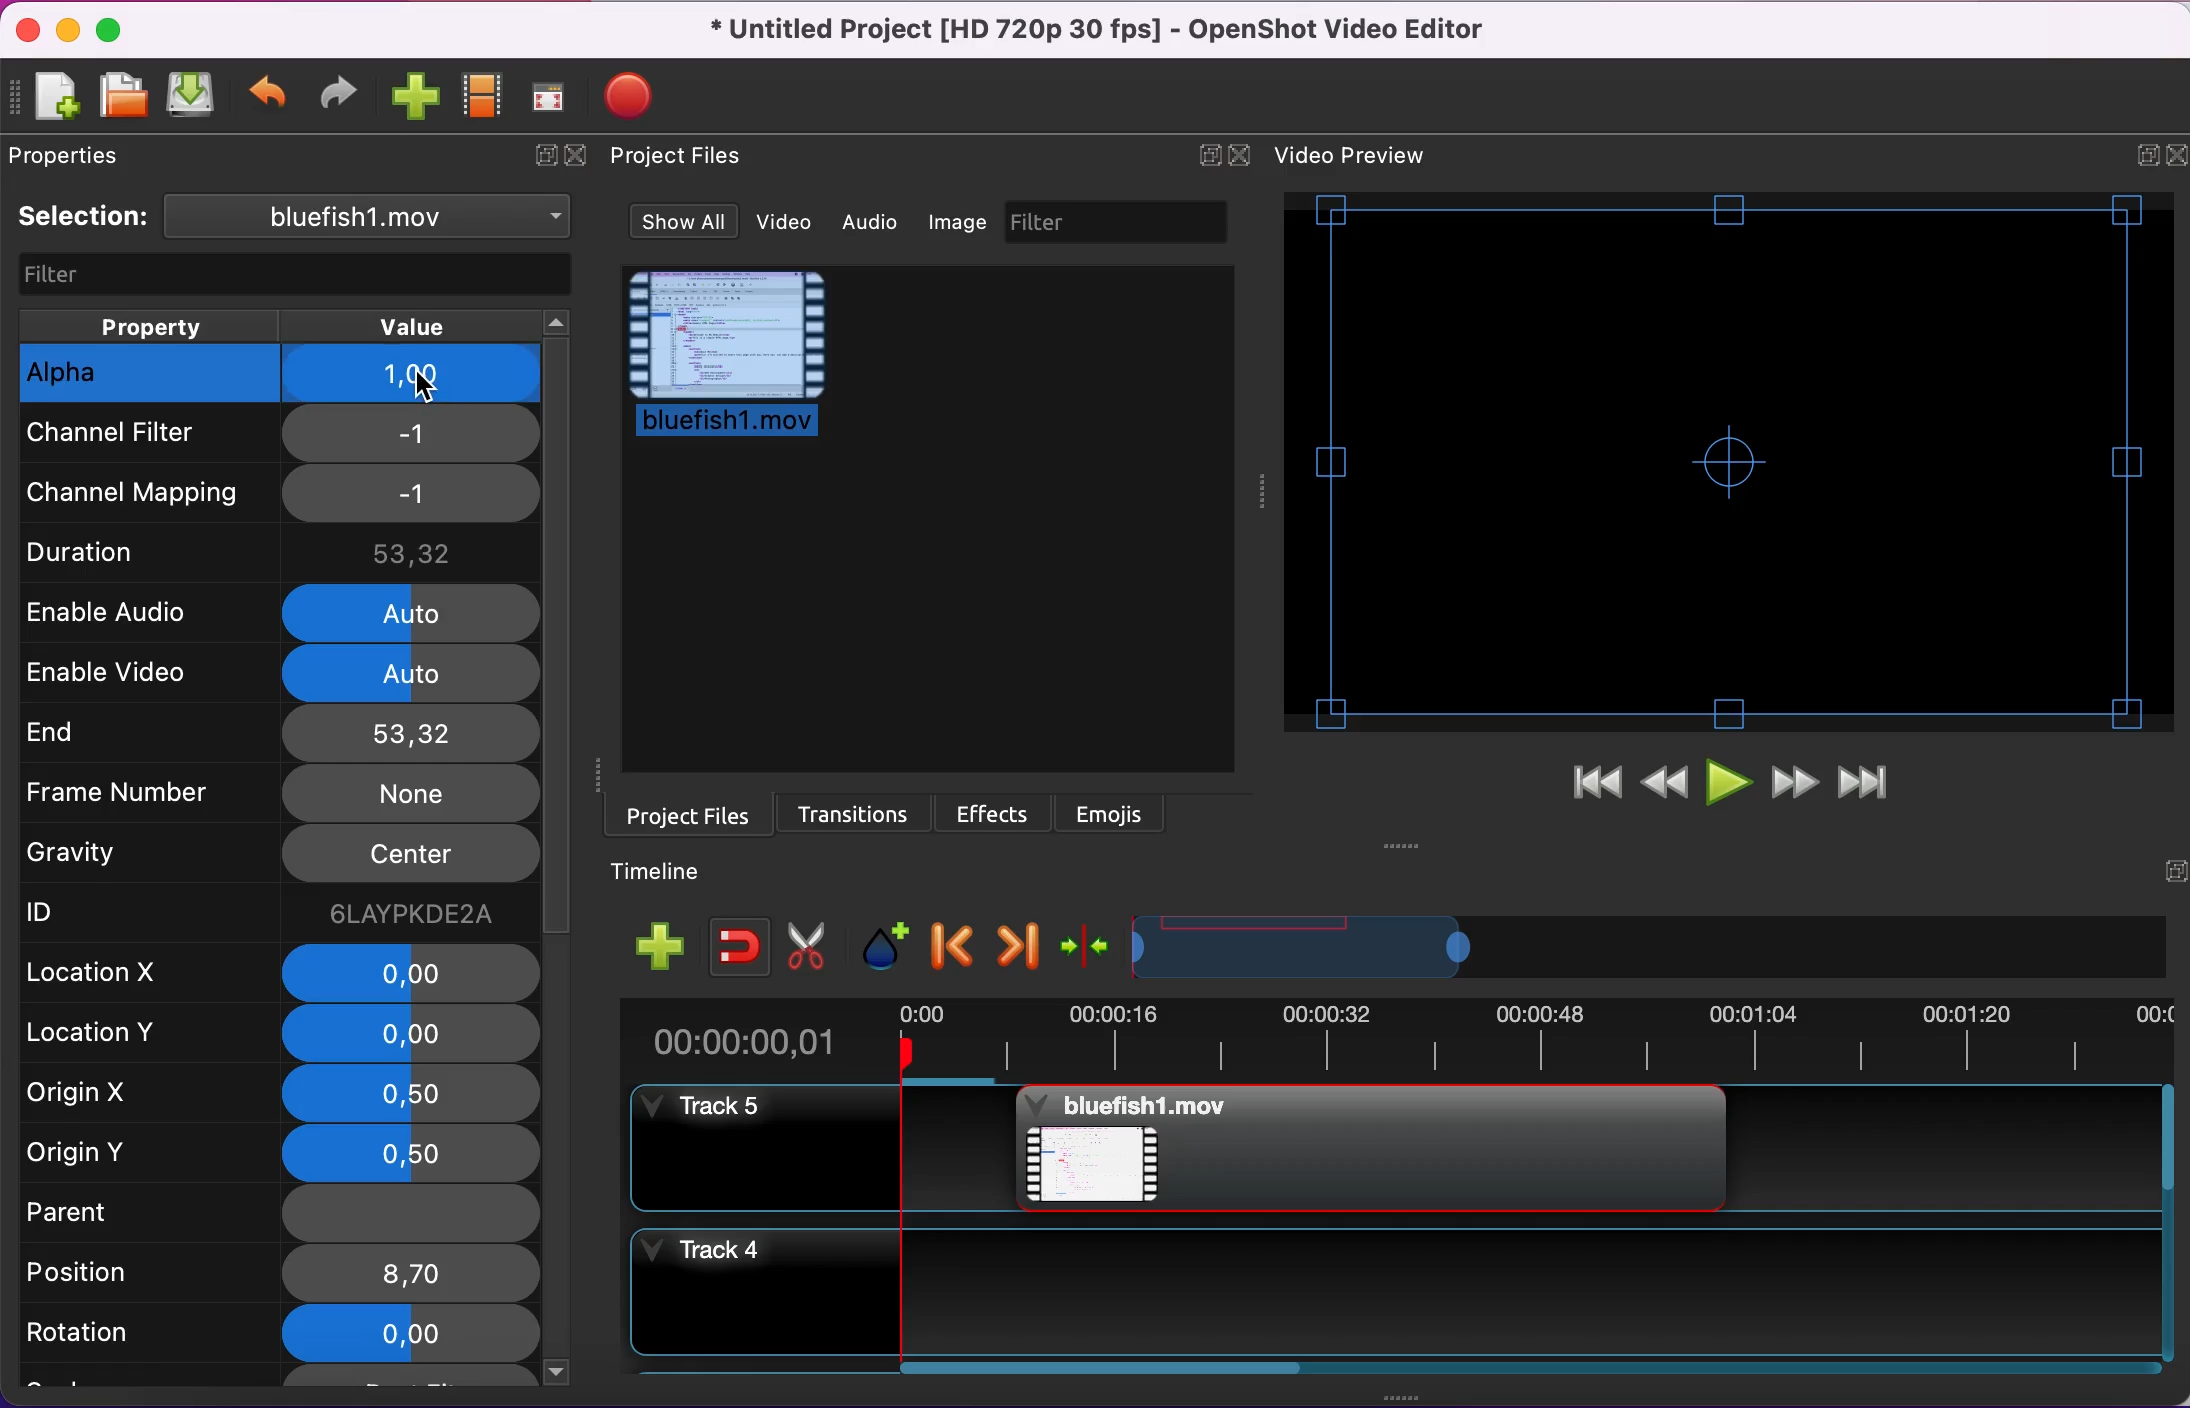 This screenshot has height=1408, width=2190. What do you see at coordinates (1369, 1148) in the screenshot?
I see `Bluefish project file` at bounding box center [1369, 1148].